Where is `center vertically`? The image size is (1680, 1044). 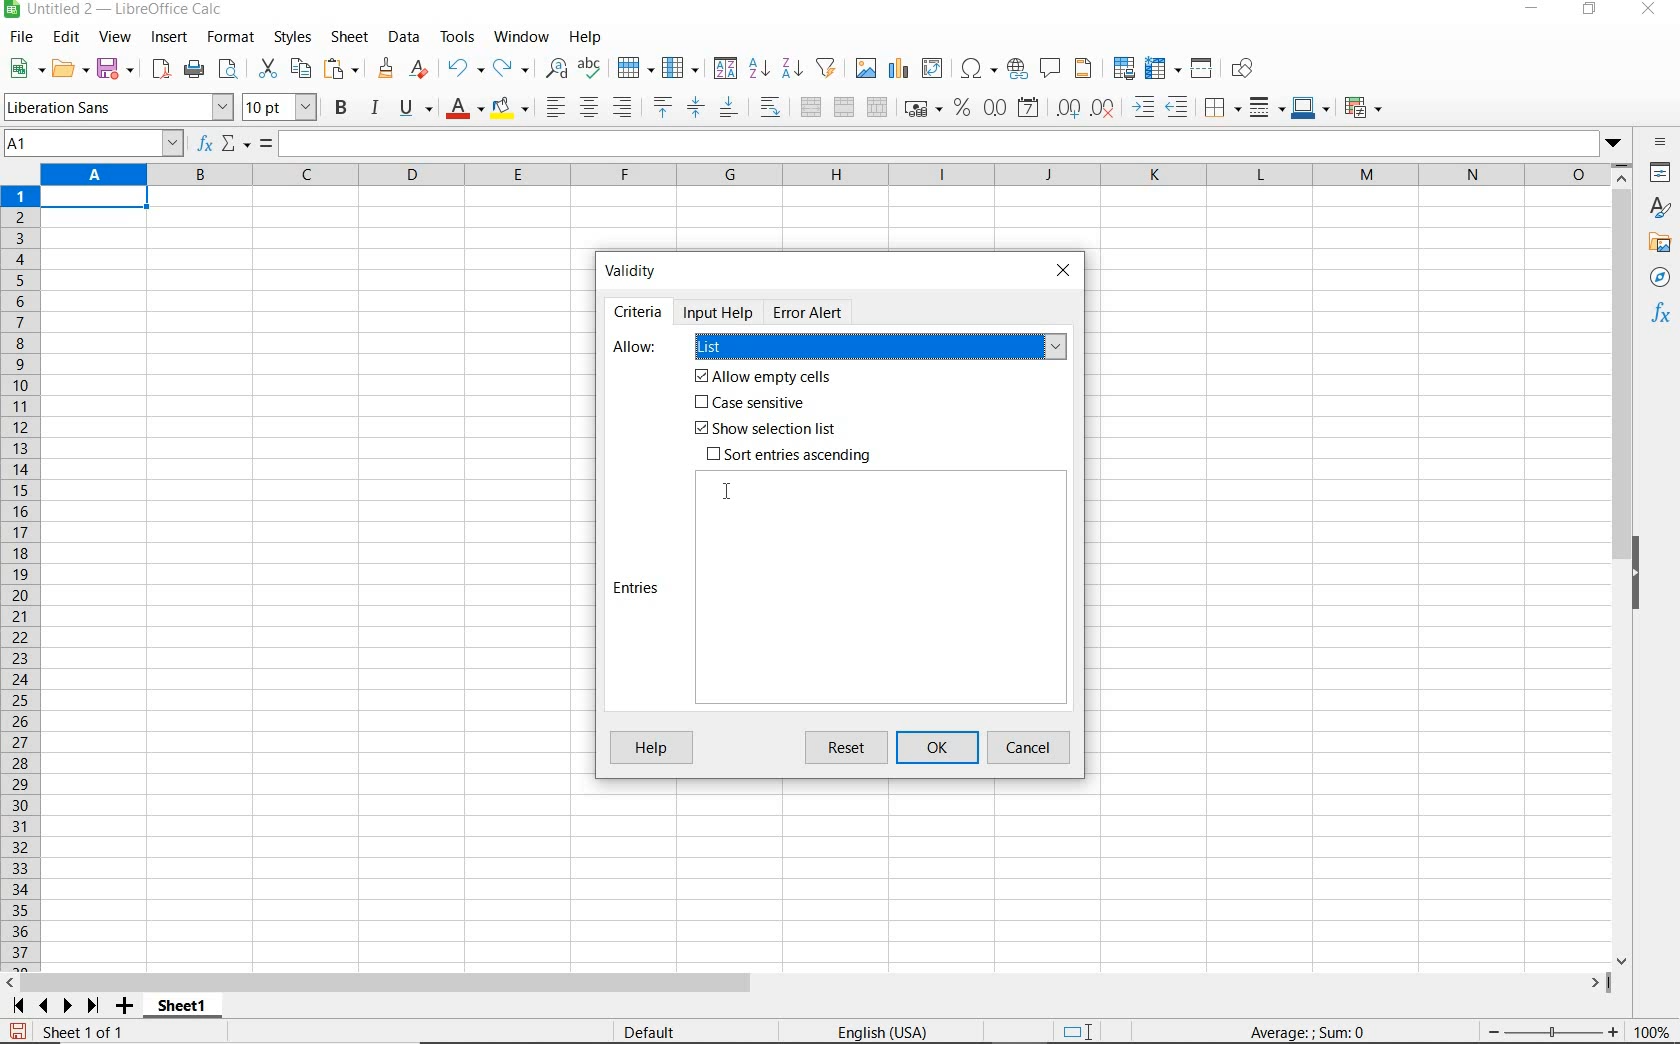
center vertically is located at coordinates (695, 108).